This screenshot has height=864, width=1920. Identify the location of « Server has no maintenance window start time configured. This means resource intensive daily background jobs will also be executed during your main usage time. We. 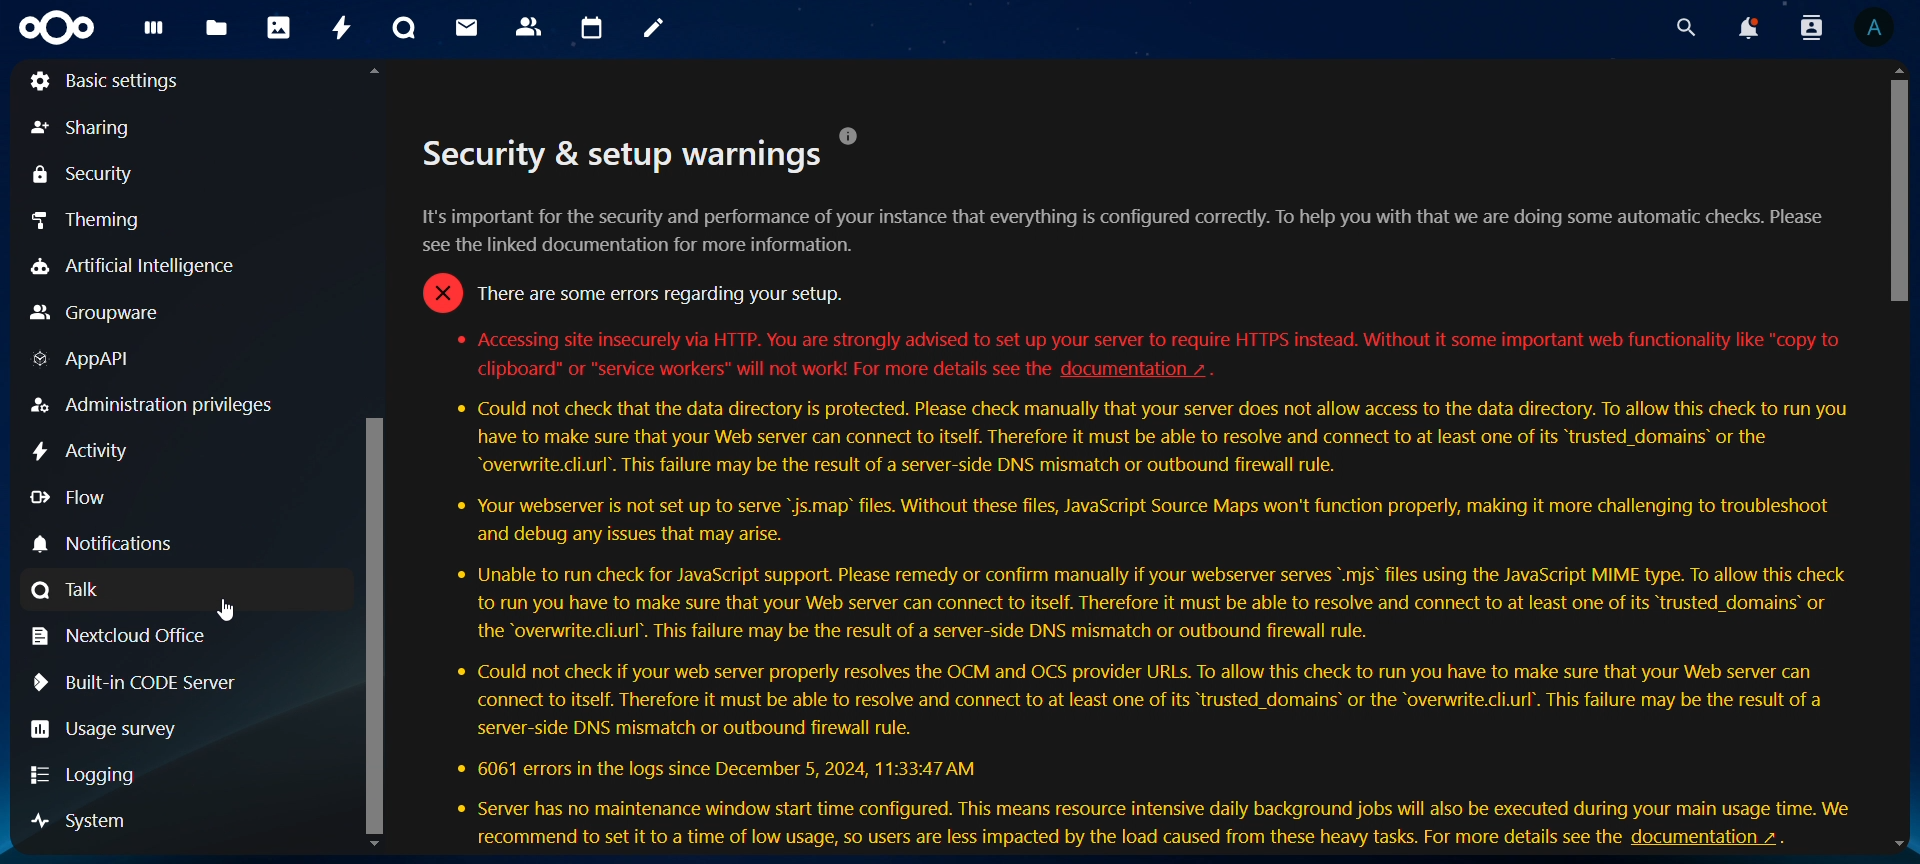
(1165, 807).